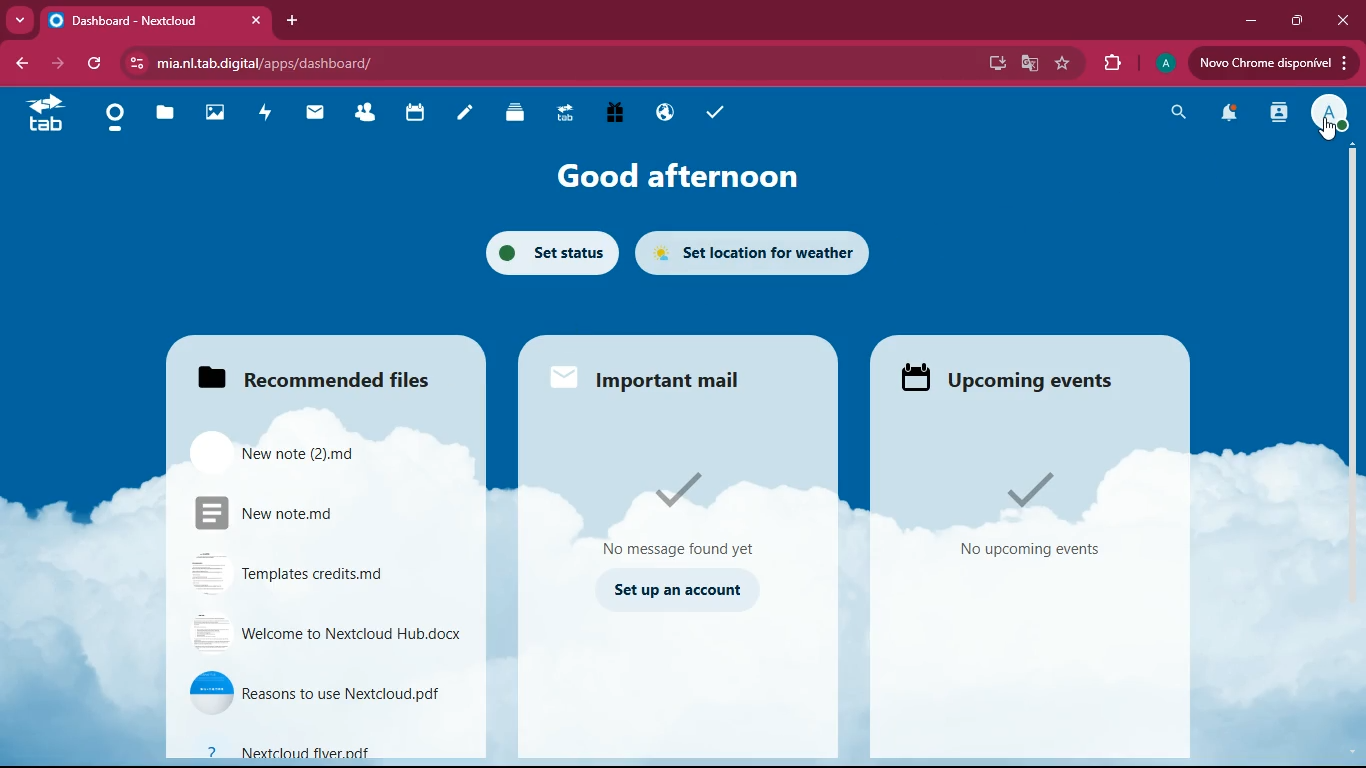  Describe the element at coordinates (165, 114) in the screenshot. I see `files` at that location.